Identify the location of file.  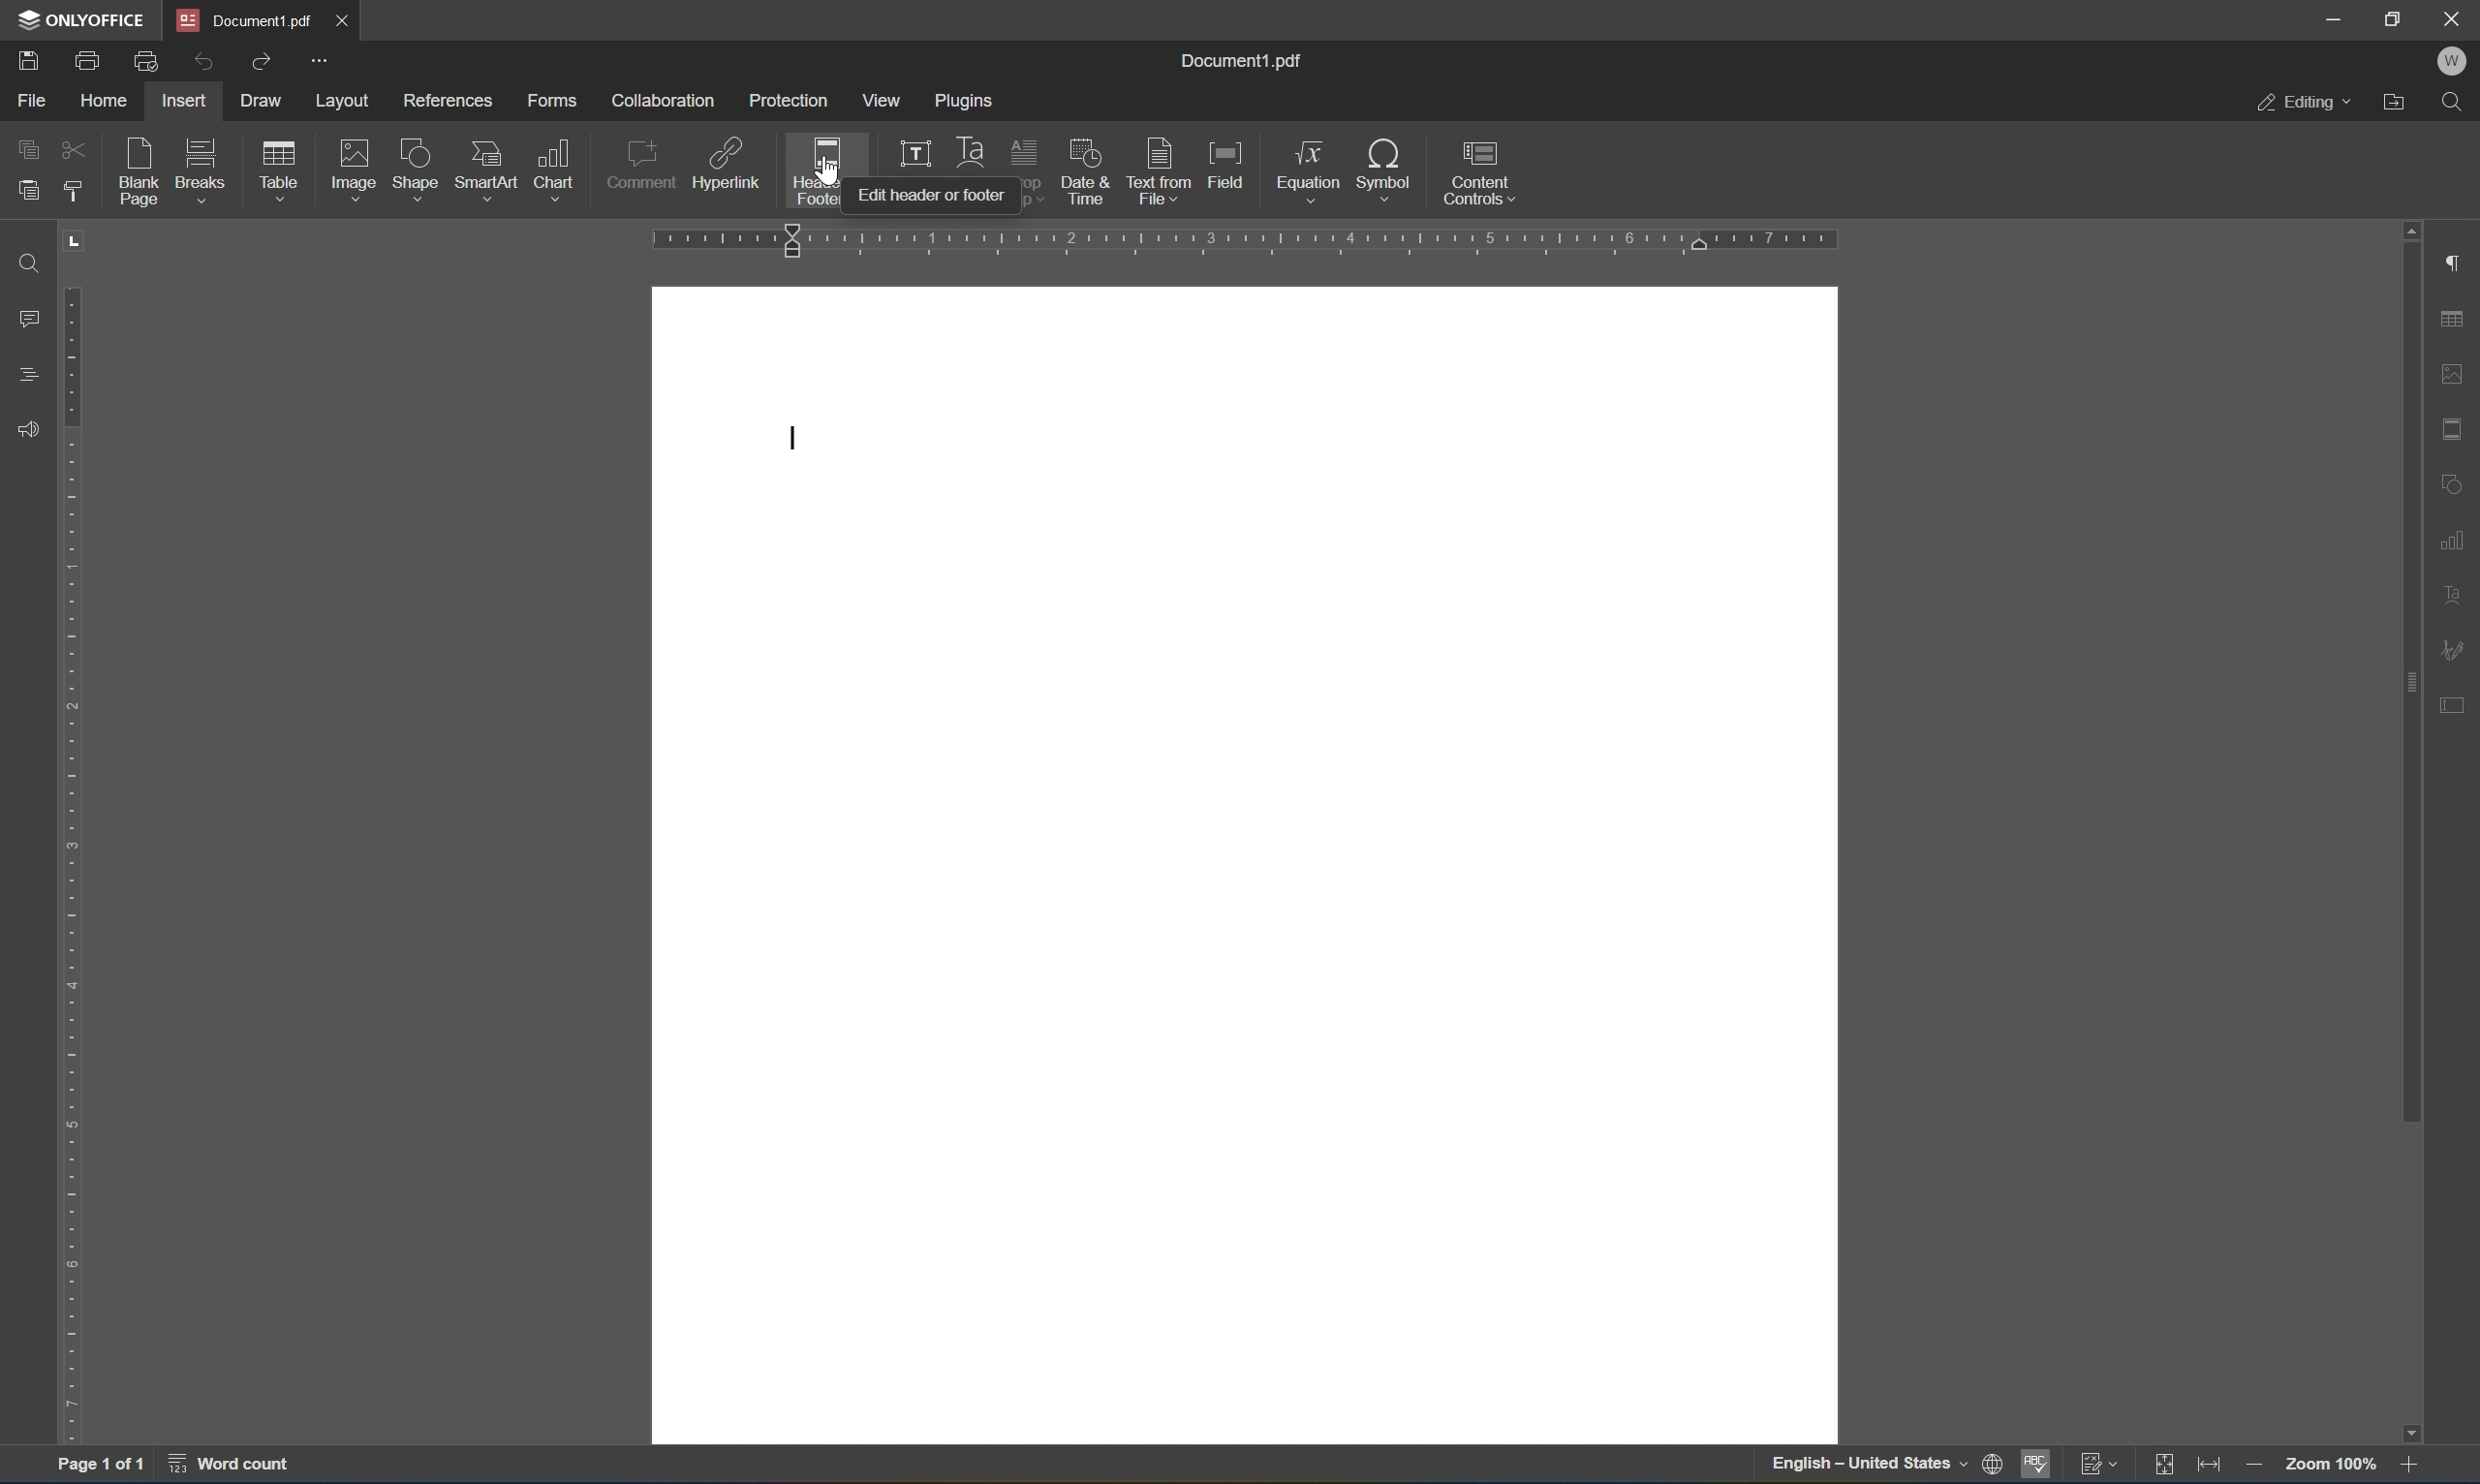
(25, 101).